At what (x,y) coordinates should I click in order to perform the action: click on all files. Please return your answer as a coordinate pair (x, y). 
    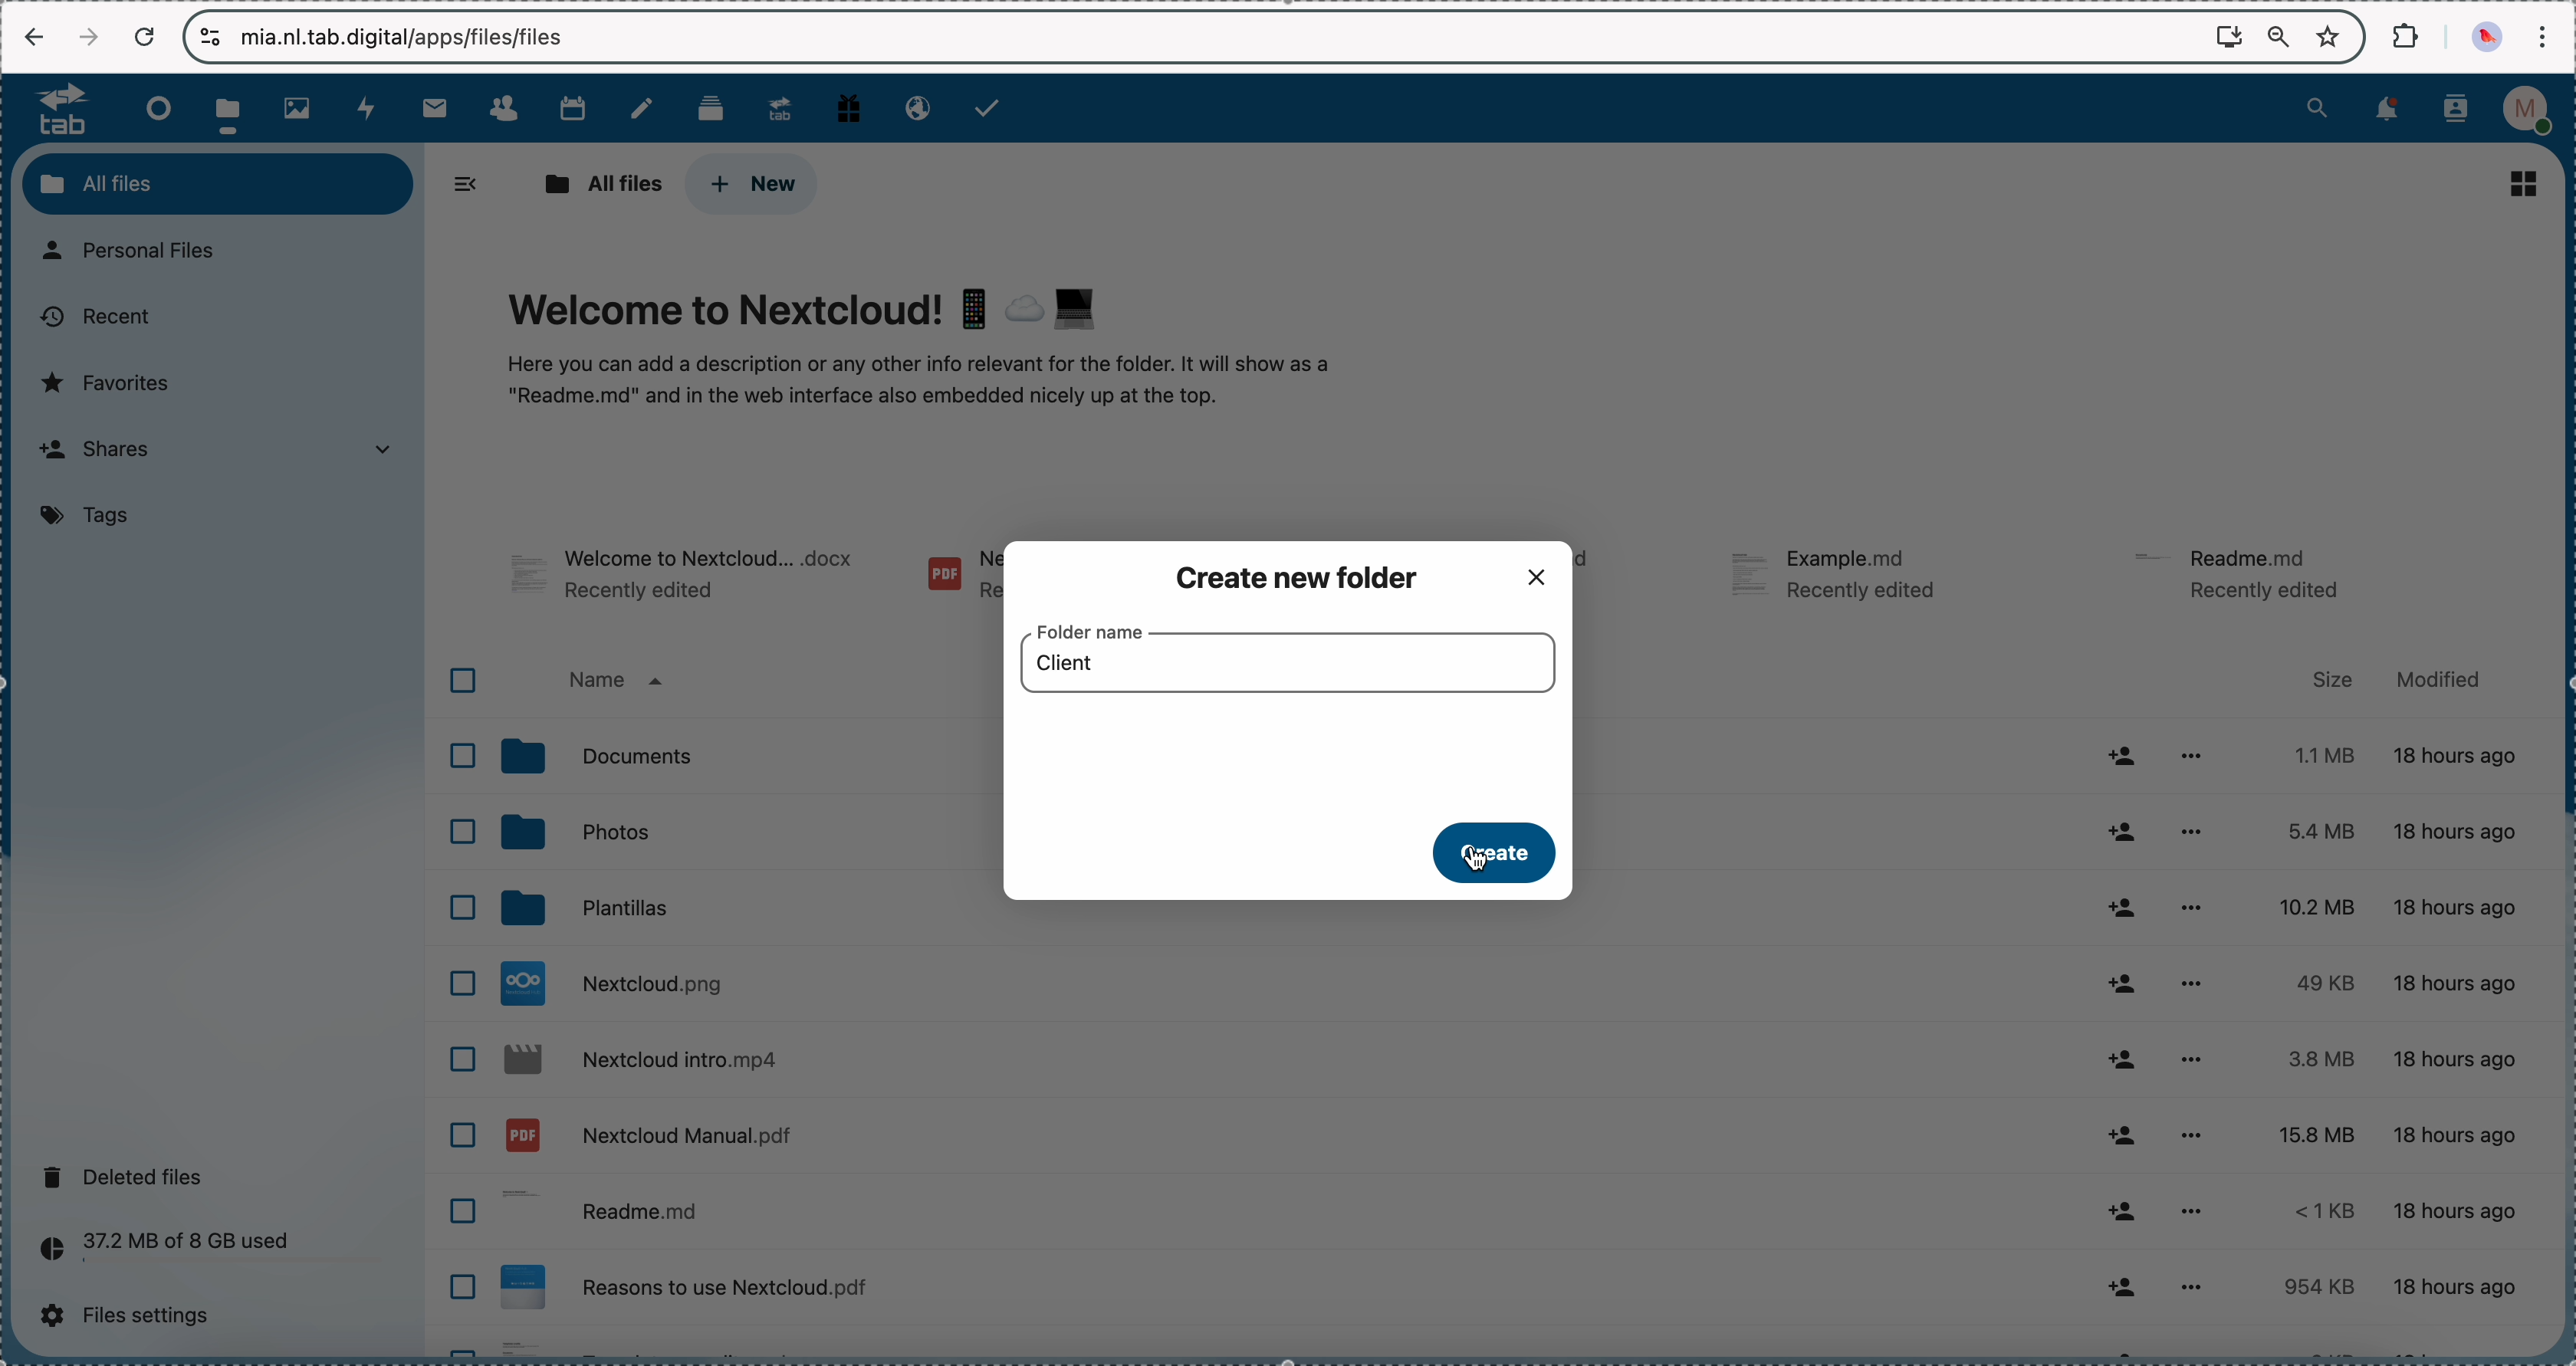
    Looking at the image, I should click on (218, 183).